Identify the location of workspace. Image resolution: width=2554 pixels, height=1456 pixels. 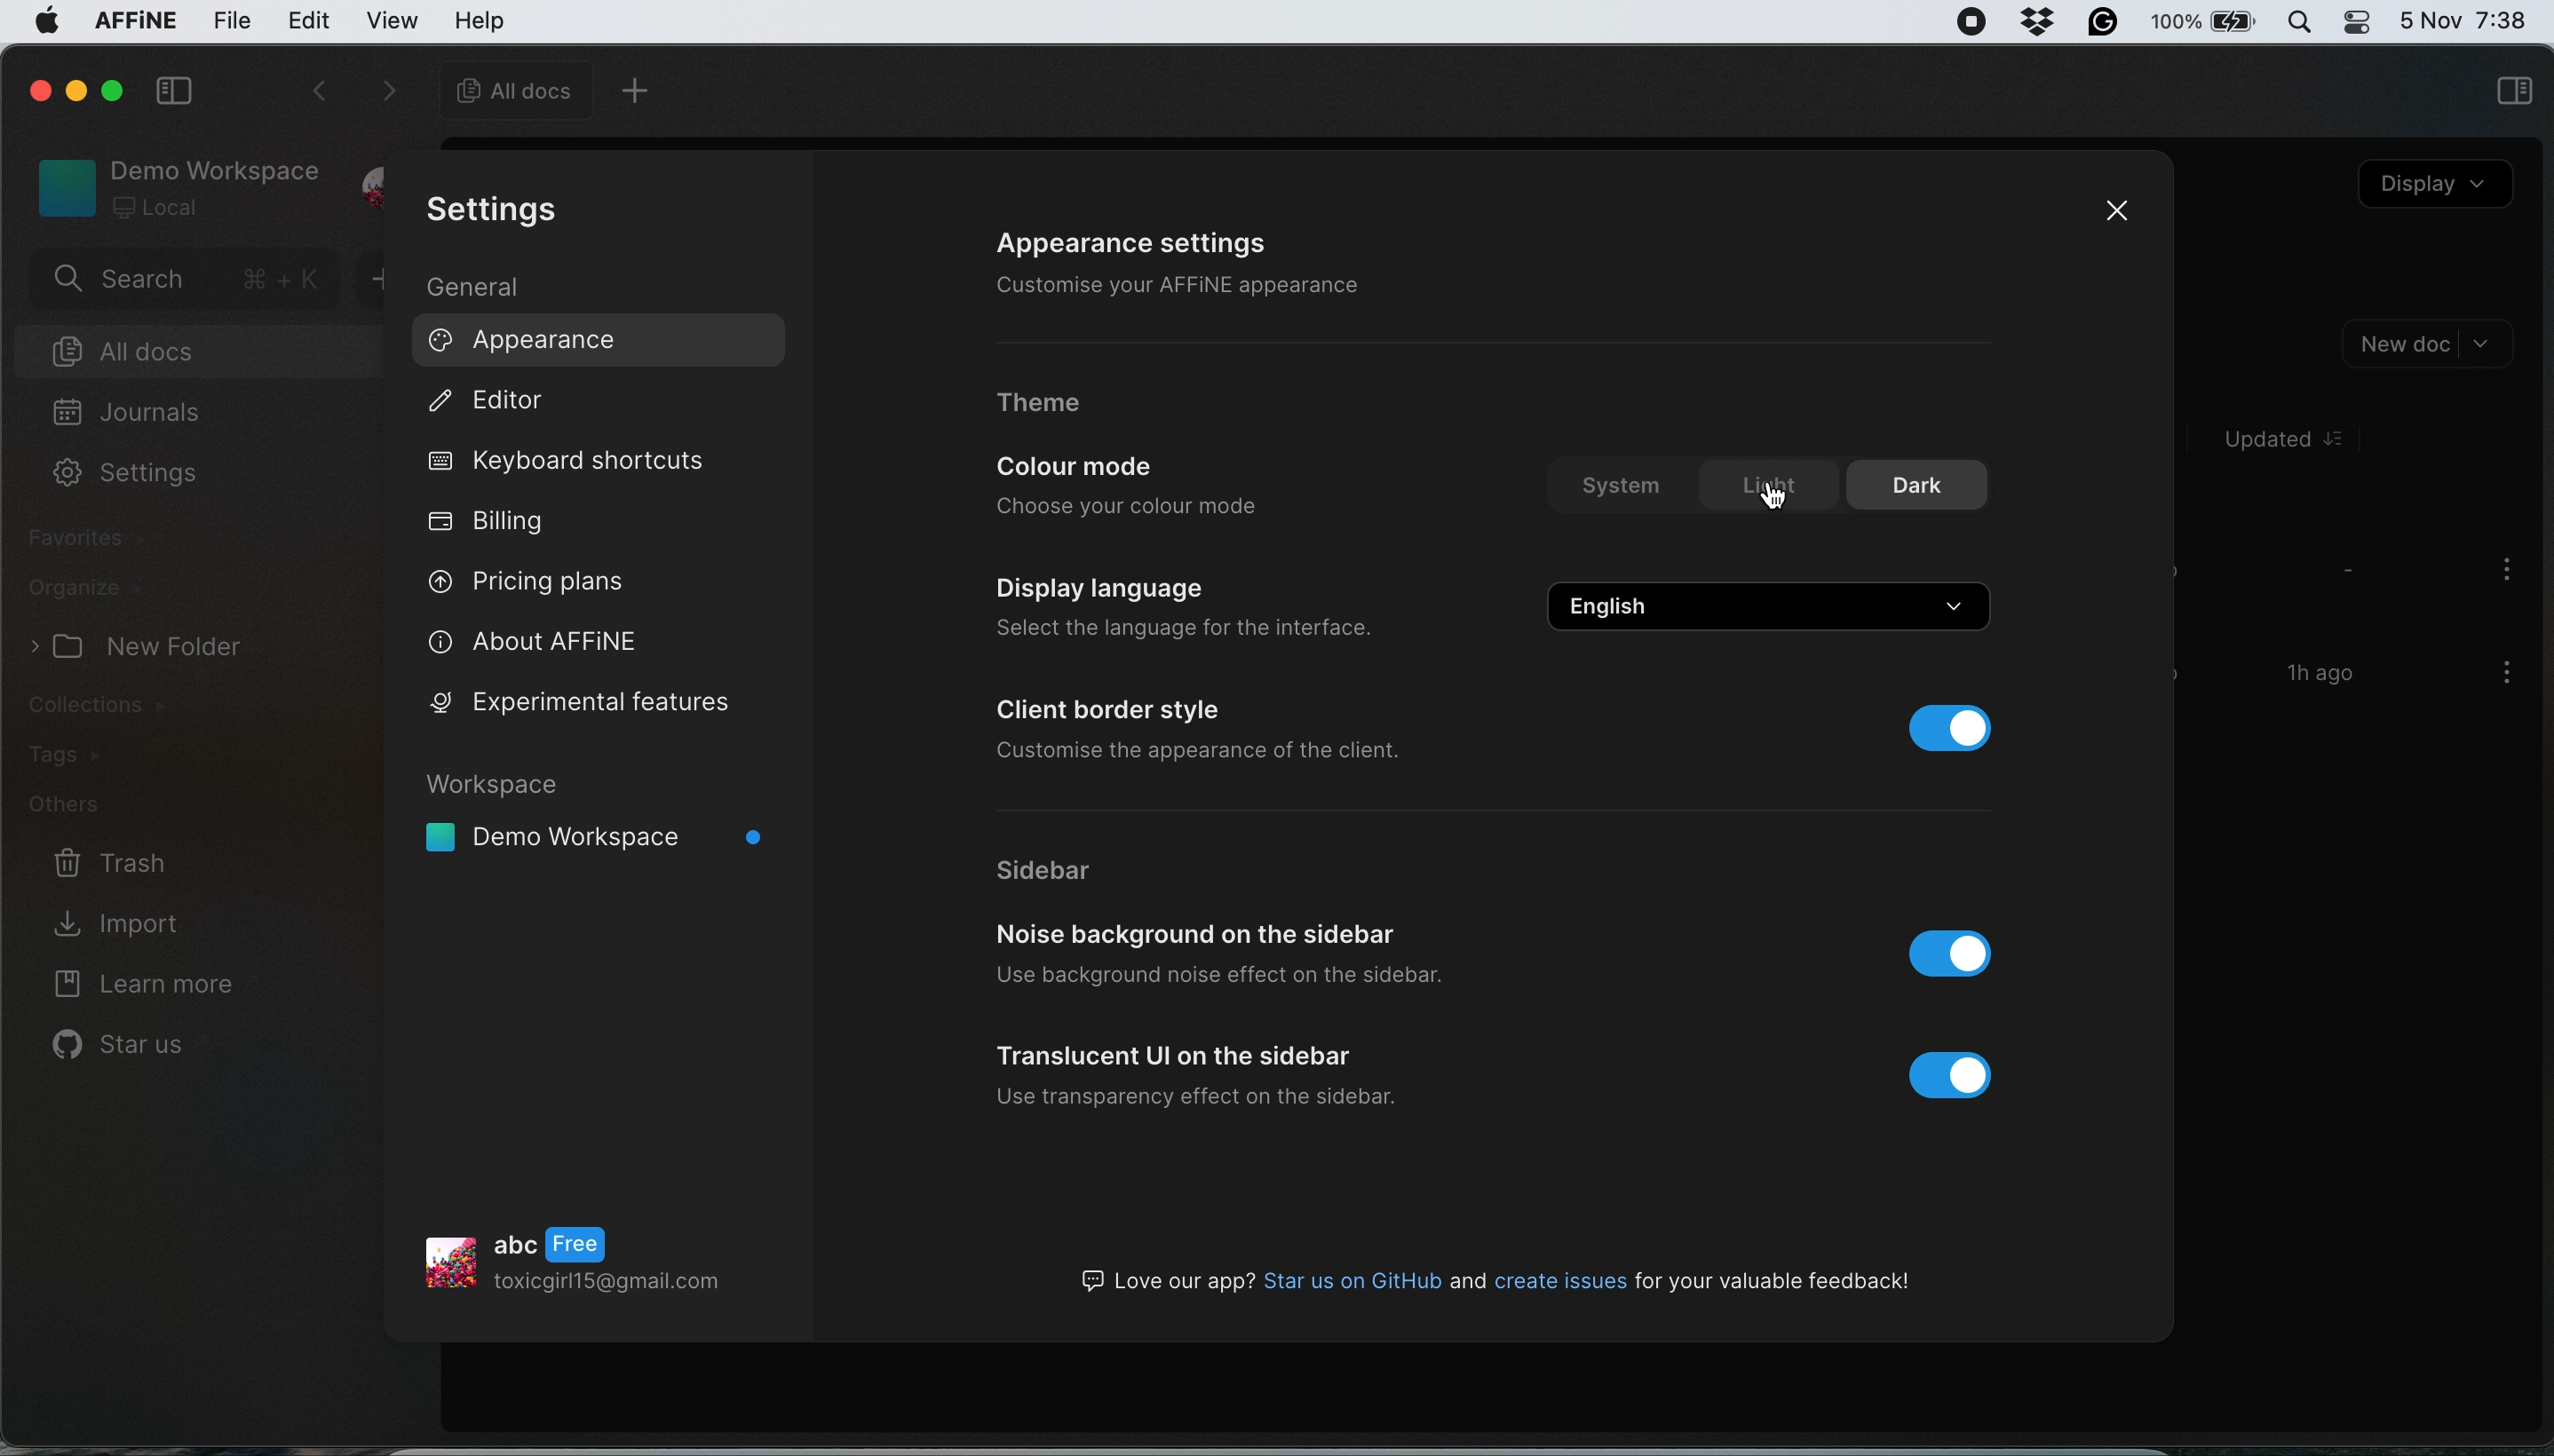
(176, 185).